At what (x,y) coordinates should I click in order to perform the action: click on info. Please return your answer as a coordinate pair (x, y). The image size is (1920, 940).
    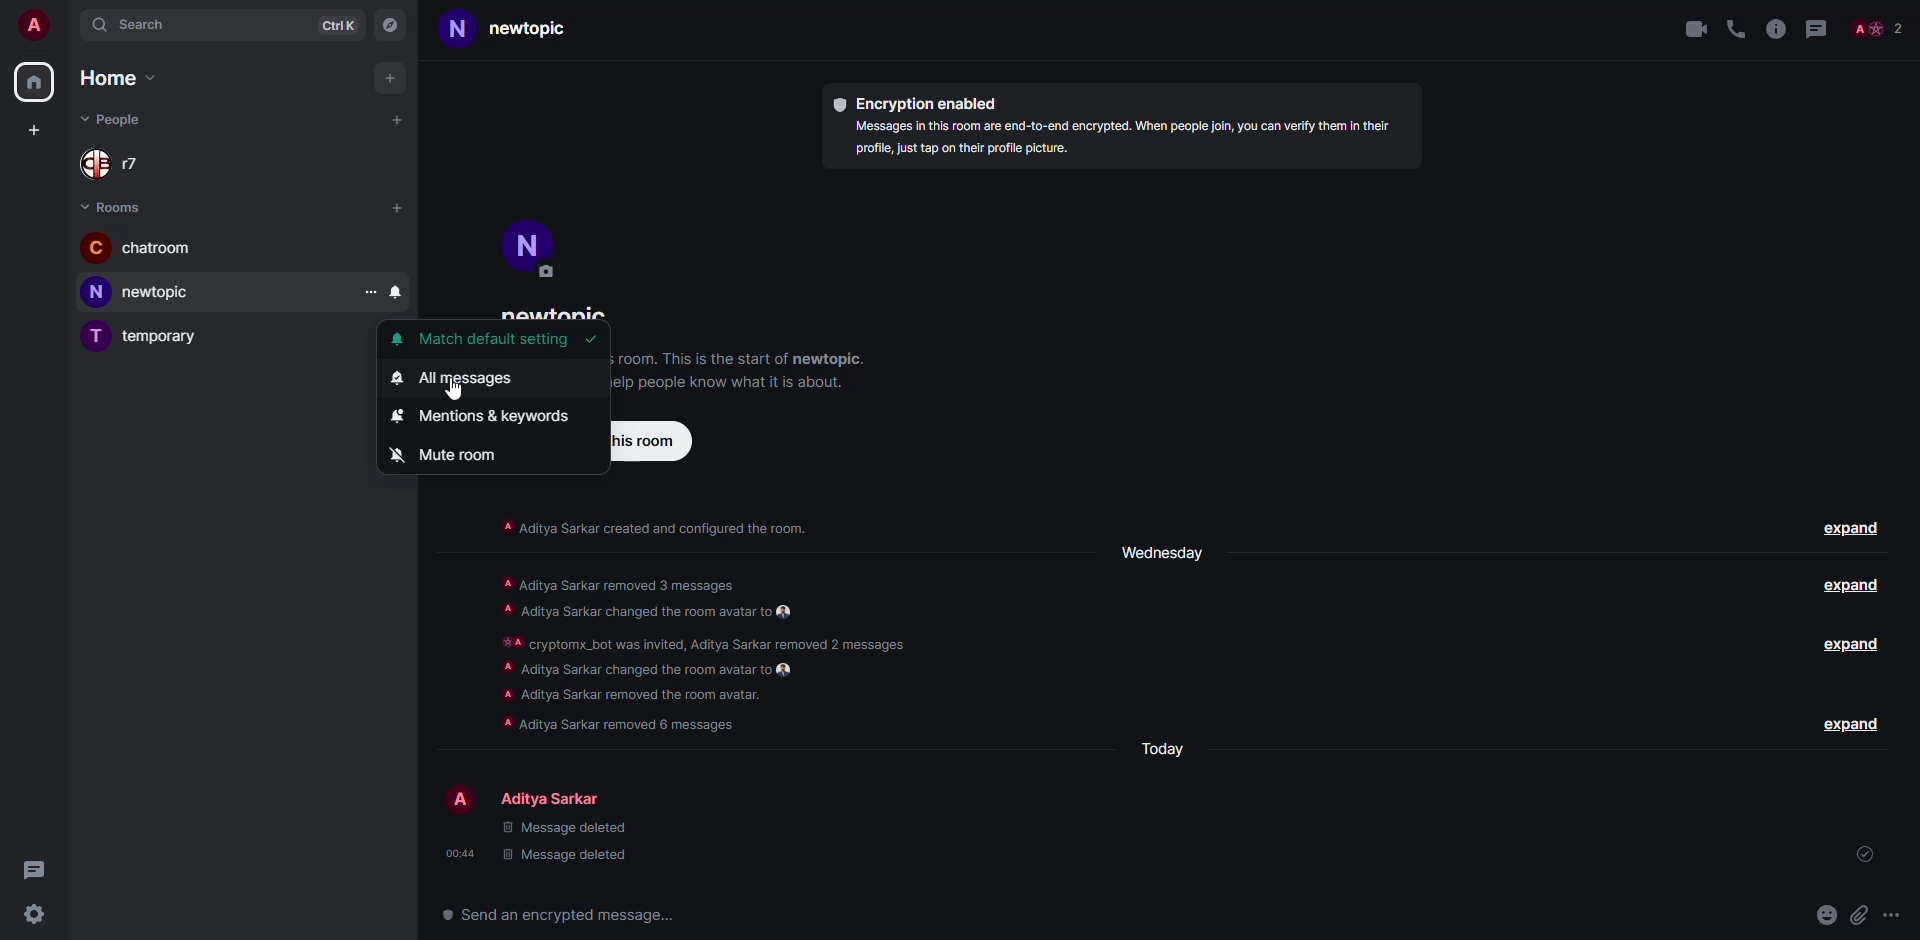
    Looking at the image, I should click on (748, 356).